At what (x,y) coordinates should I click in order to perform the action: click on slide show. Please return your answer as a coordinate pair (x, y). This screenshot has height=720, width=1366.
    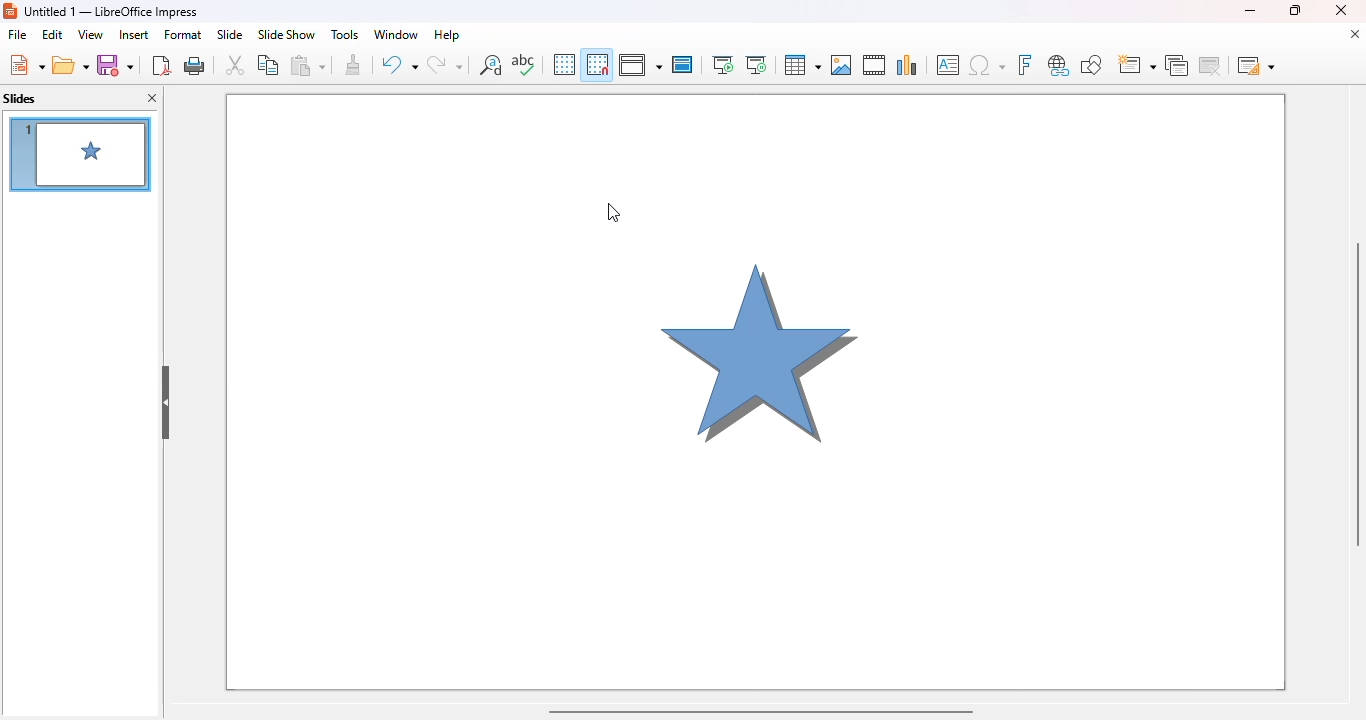
    Looking at the image, I should click on (286, 34).